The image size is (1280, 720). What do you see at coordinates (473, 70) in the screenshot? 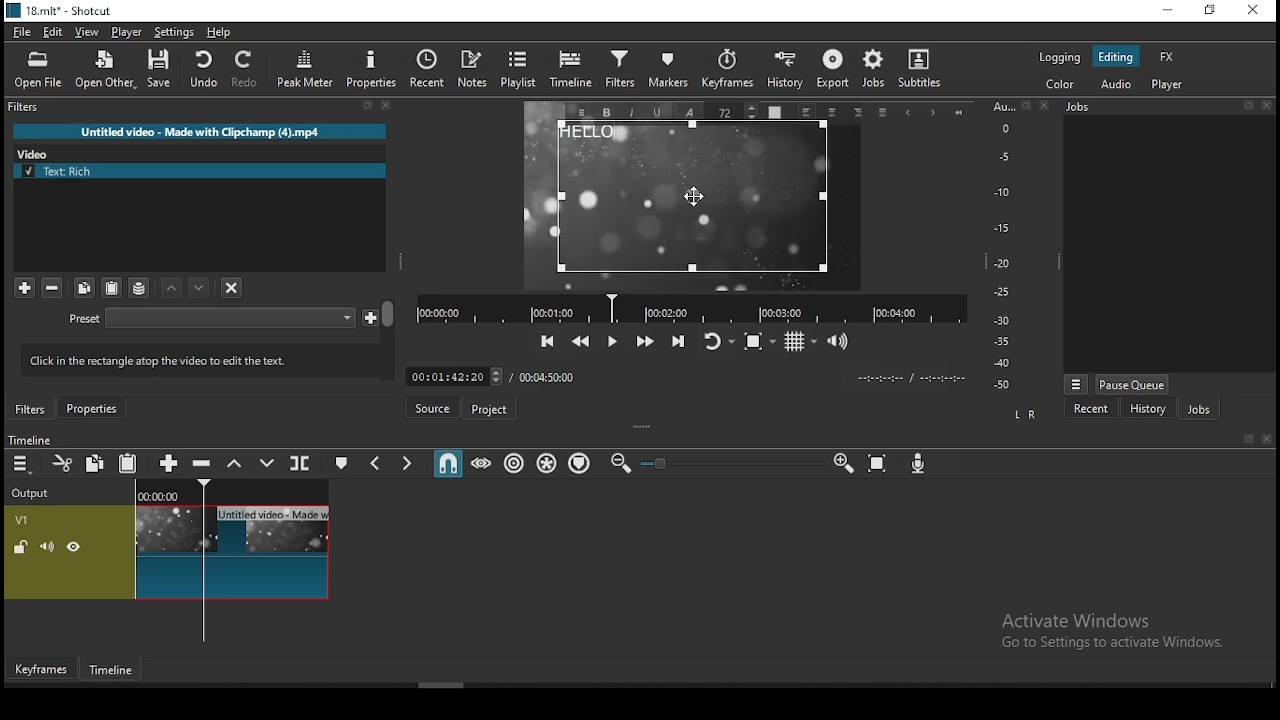
I see `notes` at bounding box center [473, 70].